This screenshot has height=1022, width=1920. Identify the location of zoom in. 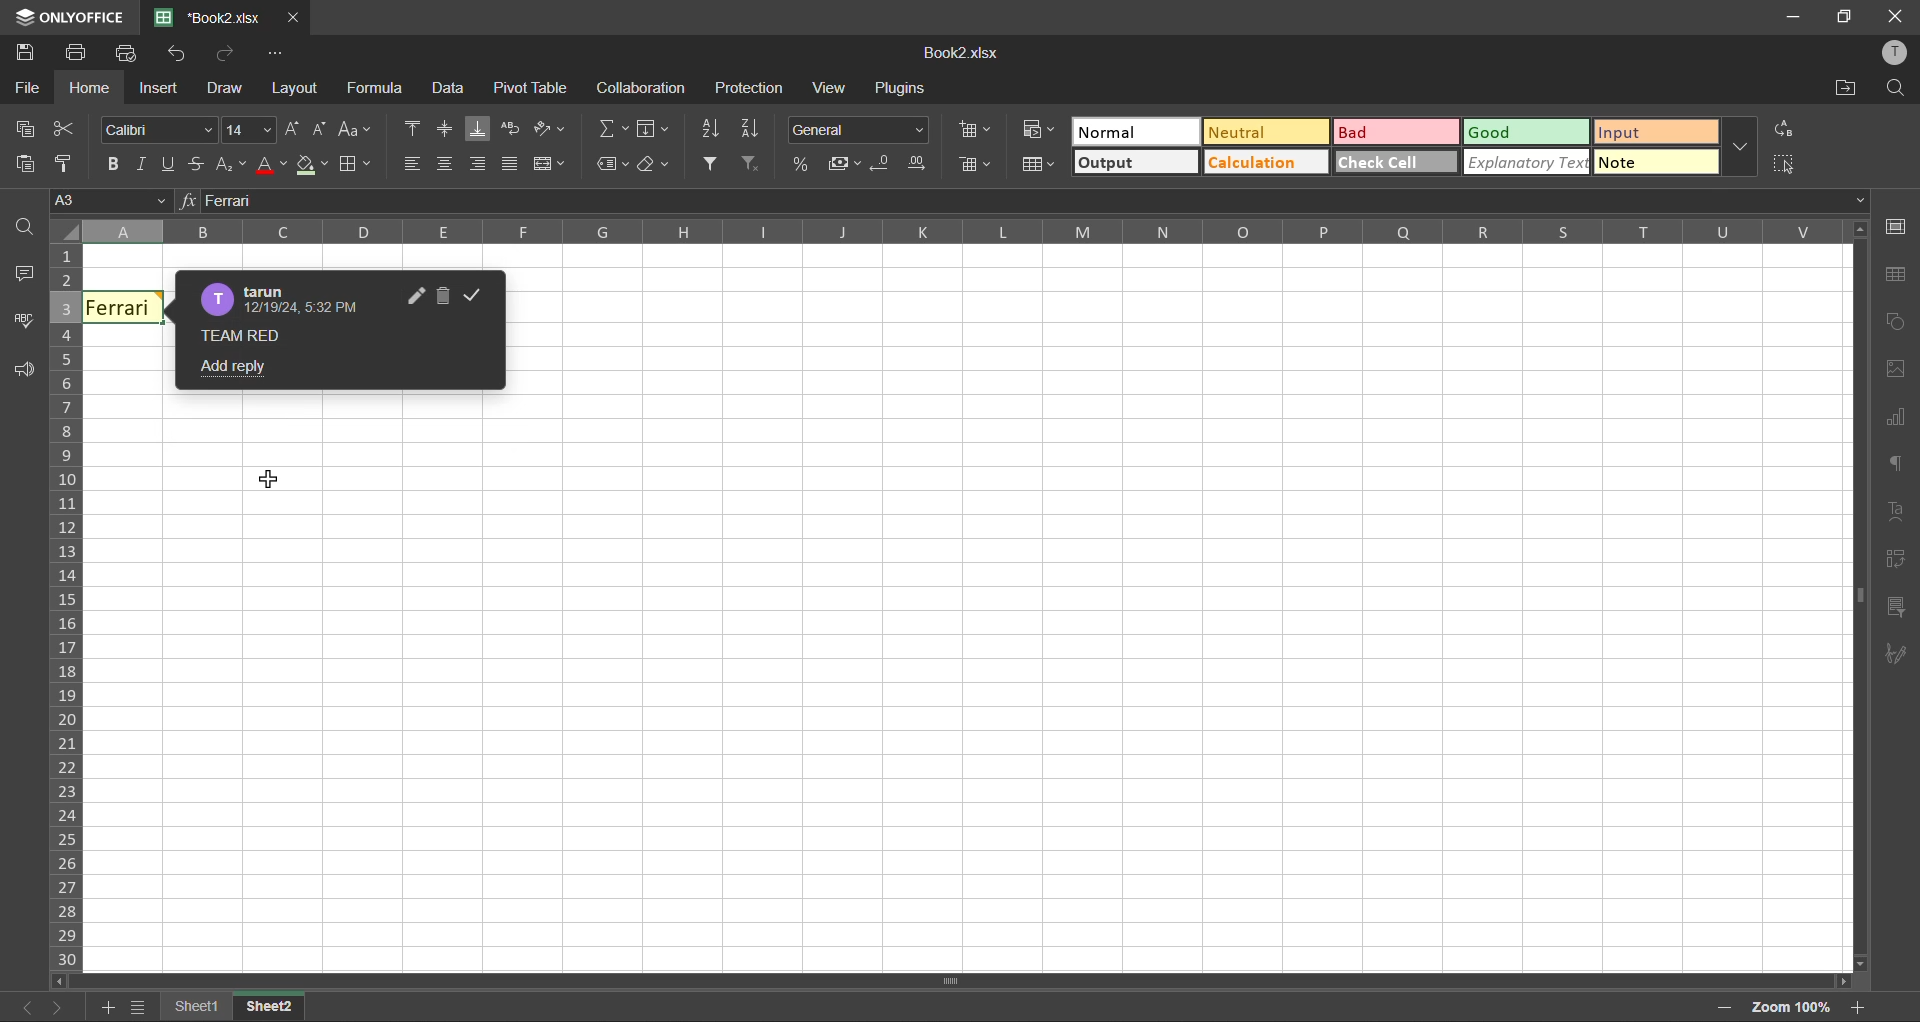
(1861, 1006).